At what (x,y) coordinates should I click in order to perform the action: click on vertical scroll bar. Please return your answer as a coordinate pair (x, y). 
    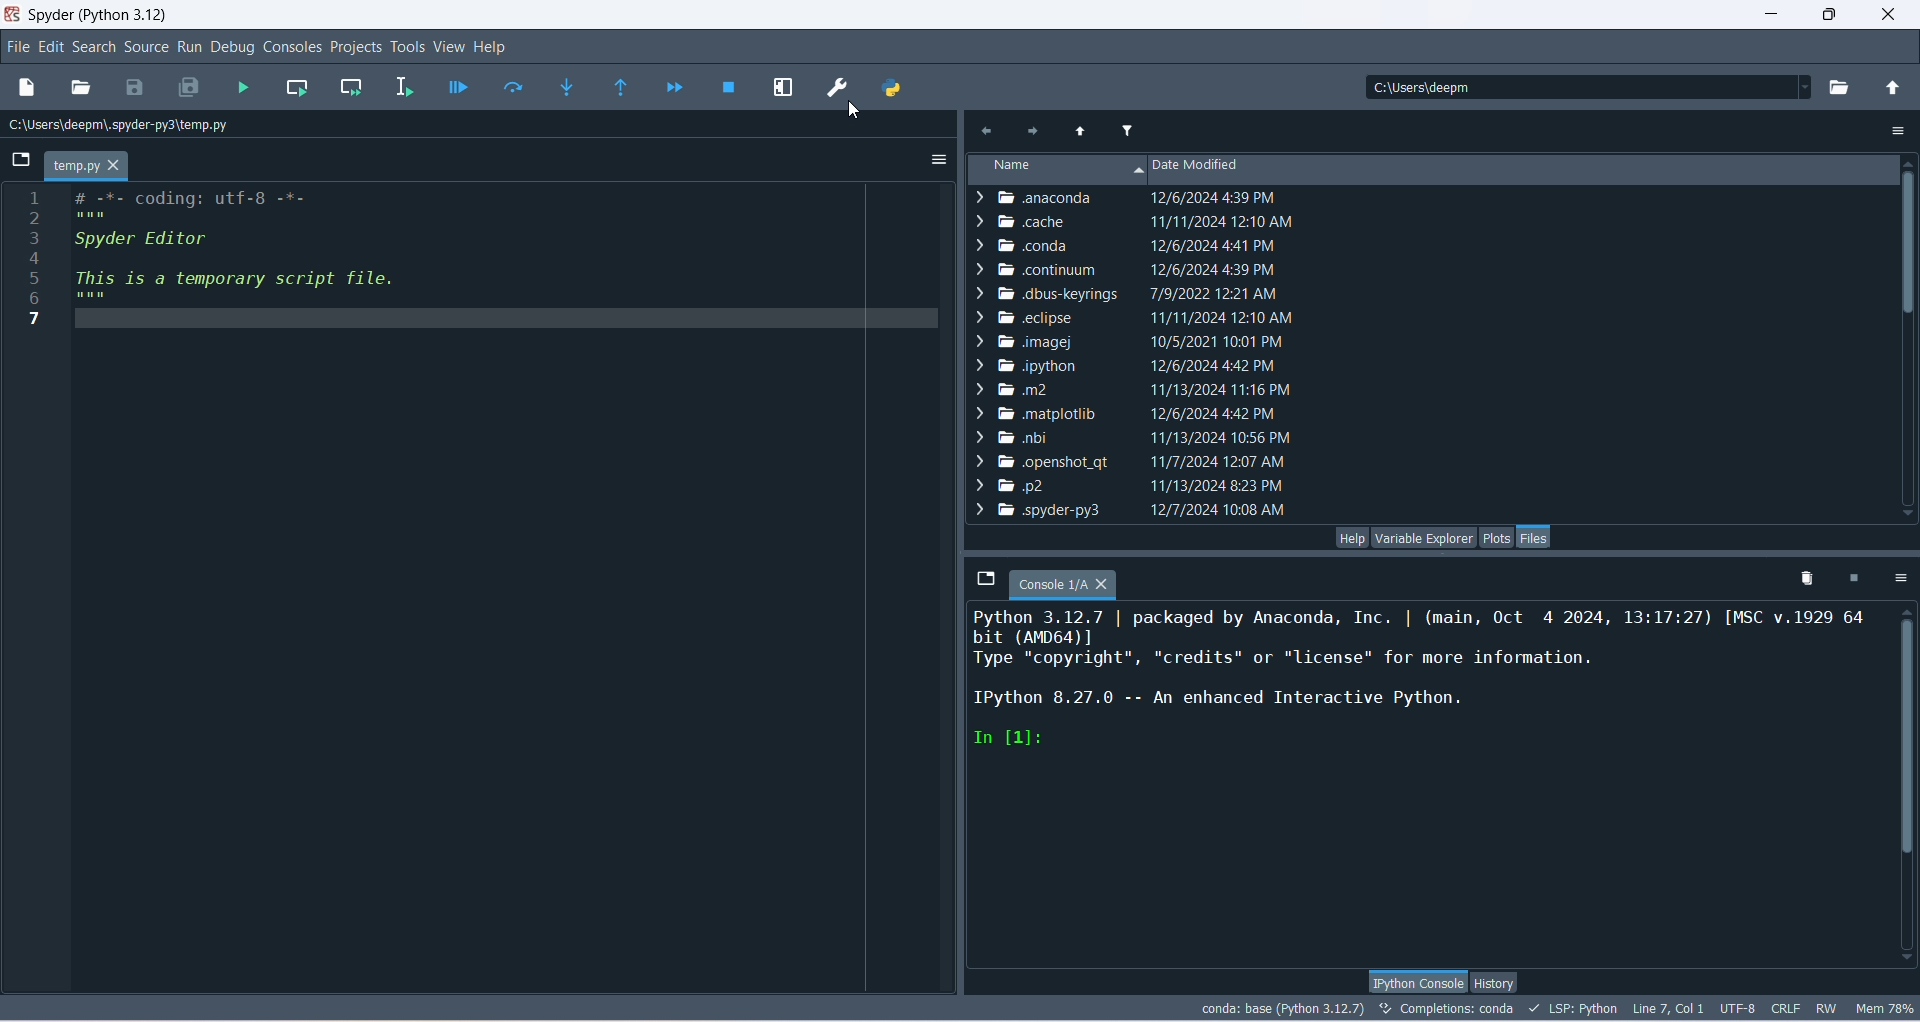
    Looking at the image, I should click on (1908, 337).